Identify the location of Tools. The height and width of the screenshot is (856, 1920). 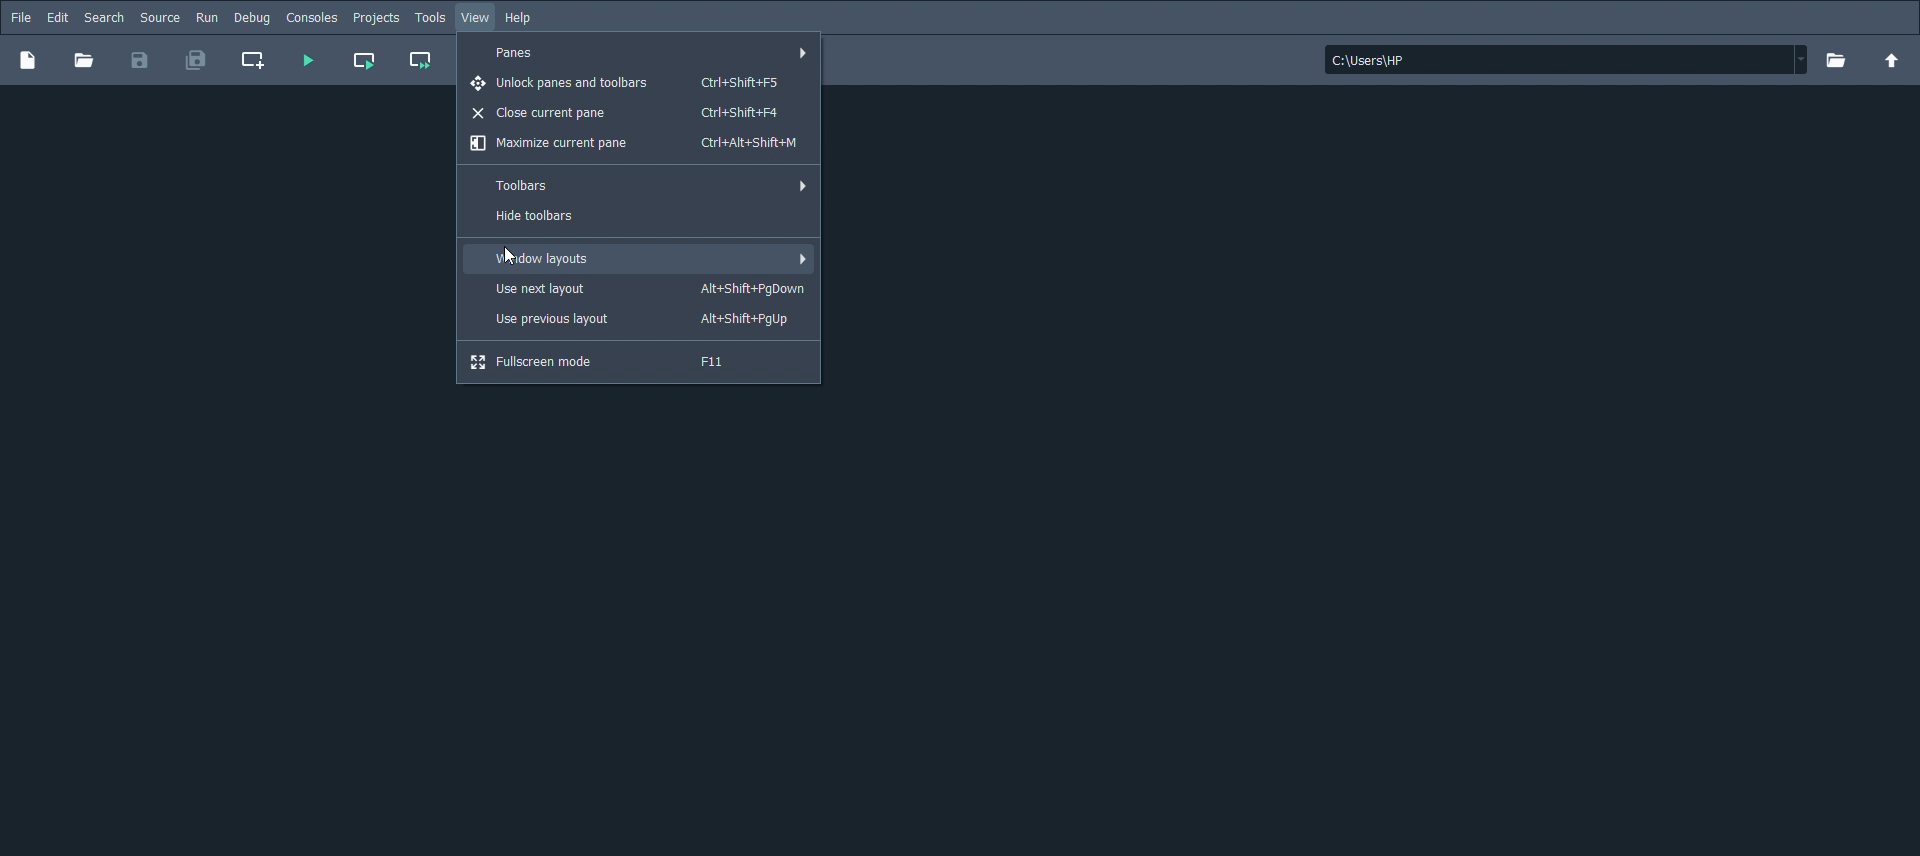
(430, 18).